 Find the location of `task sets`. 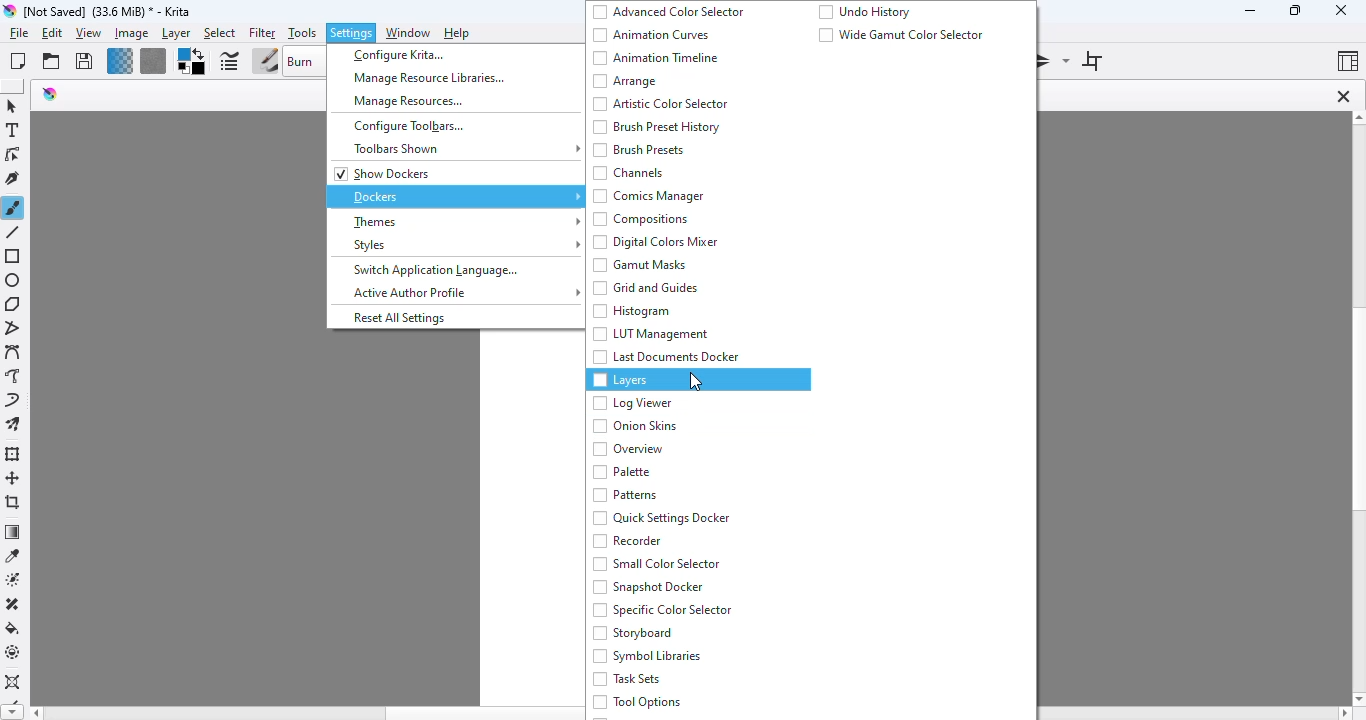

task sets is located at coordinates (627, 679).